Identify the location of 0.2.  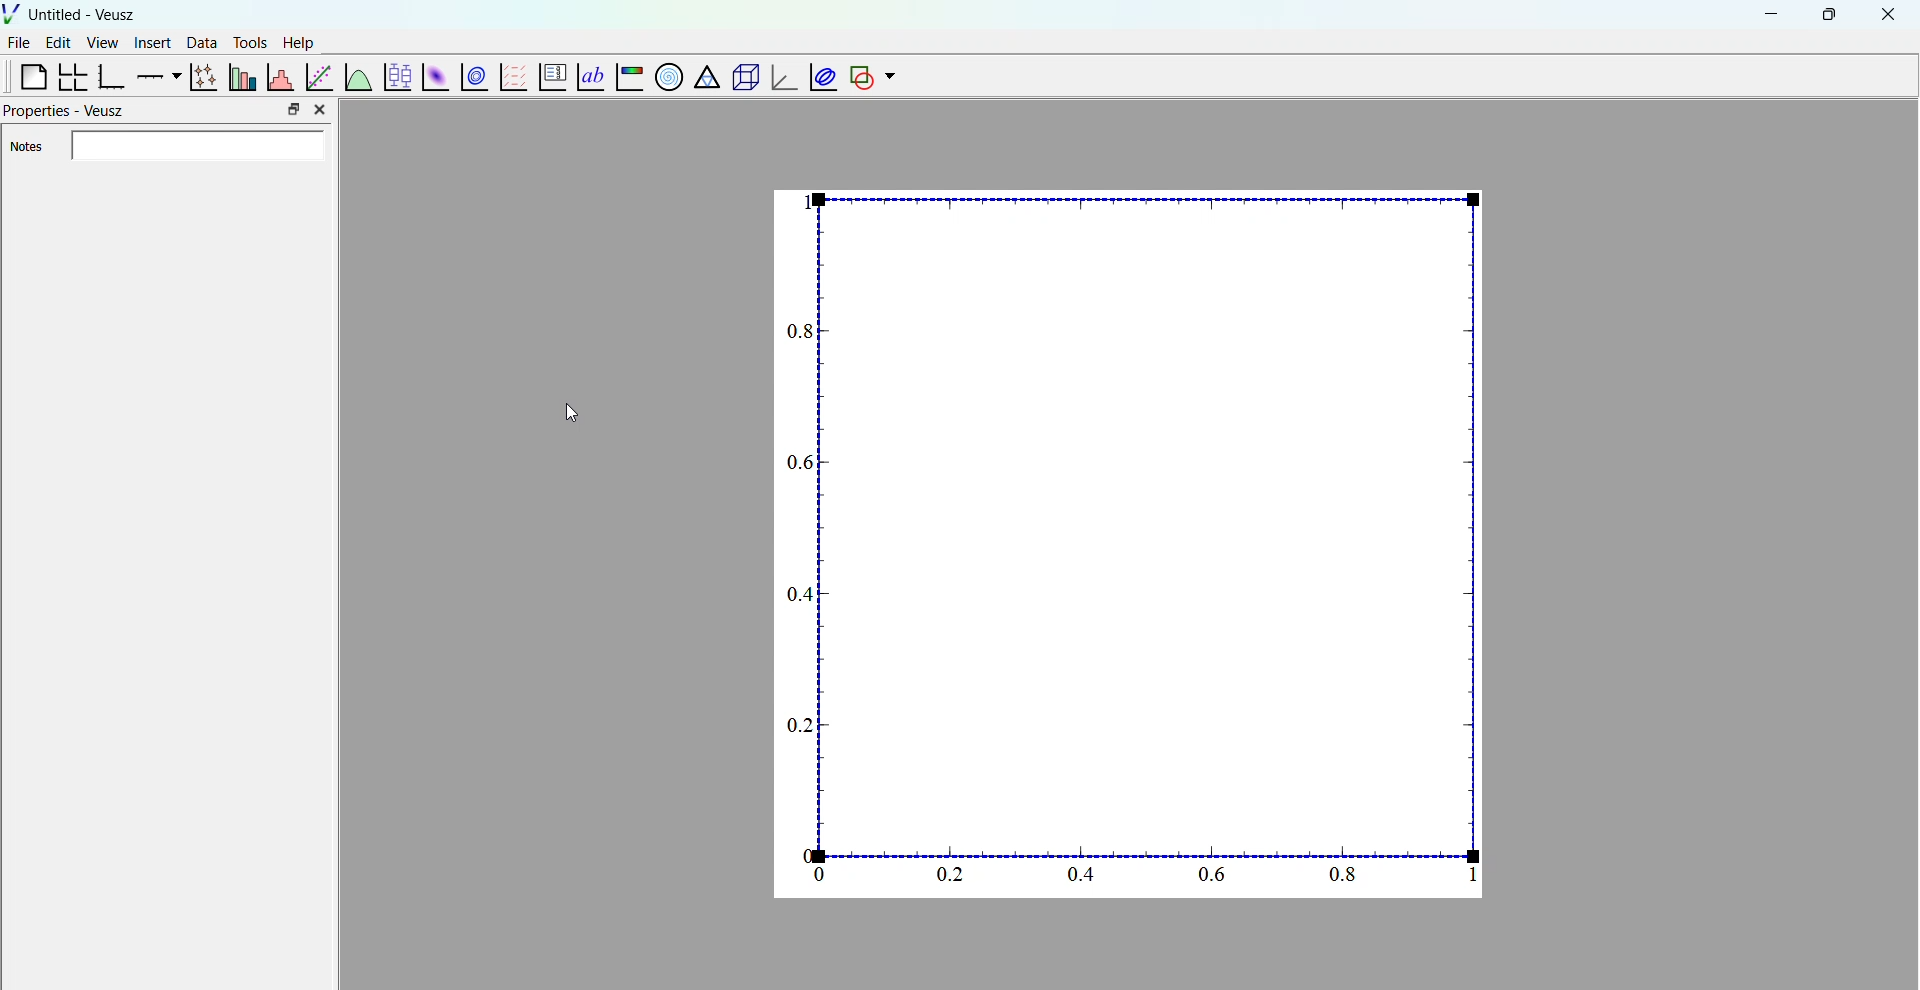
(797, 728).